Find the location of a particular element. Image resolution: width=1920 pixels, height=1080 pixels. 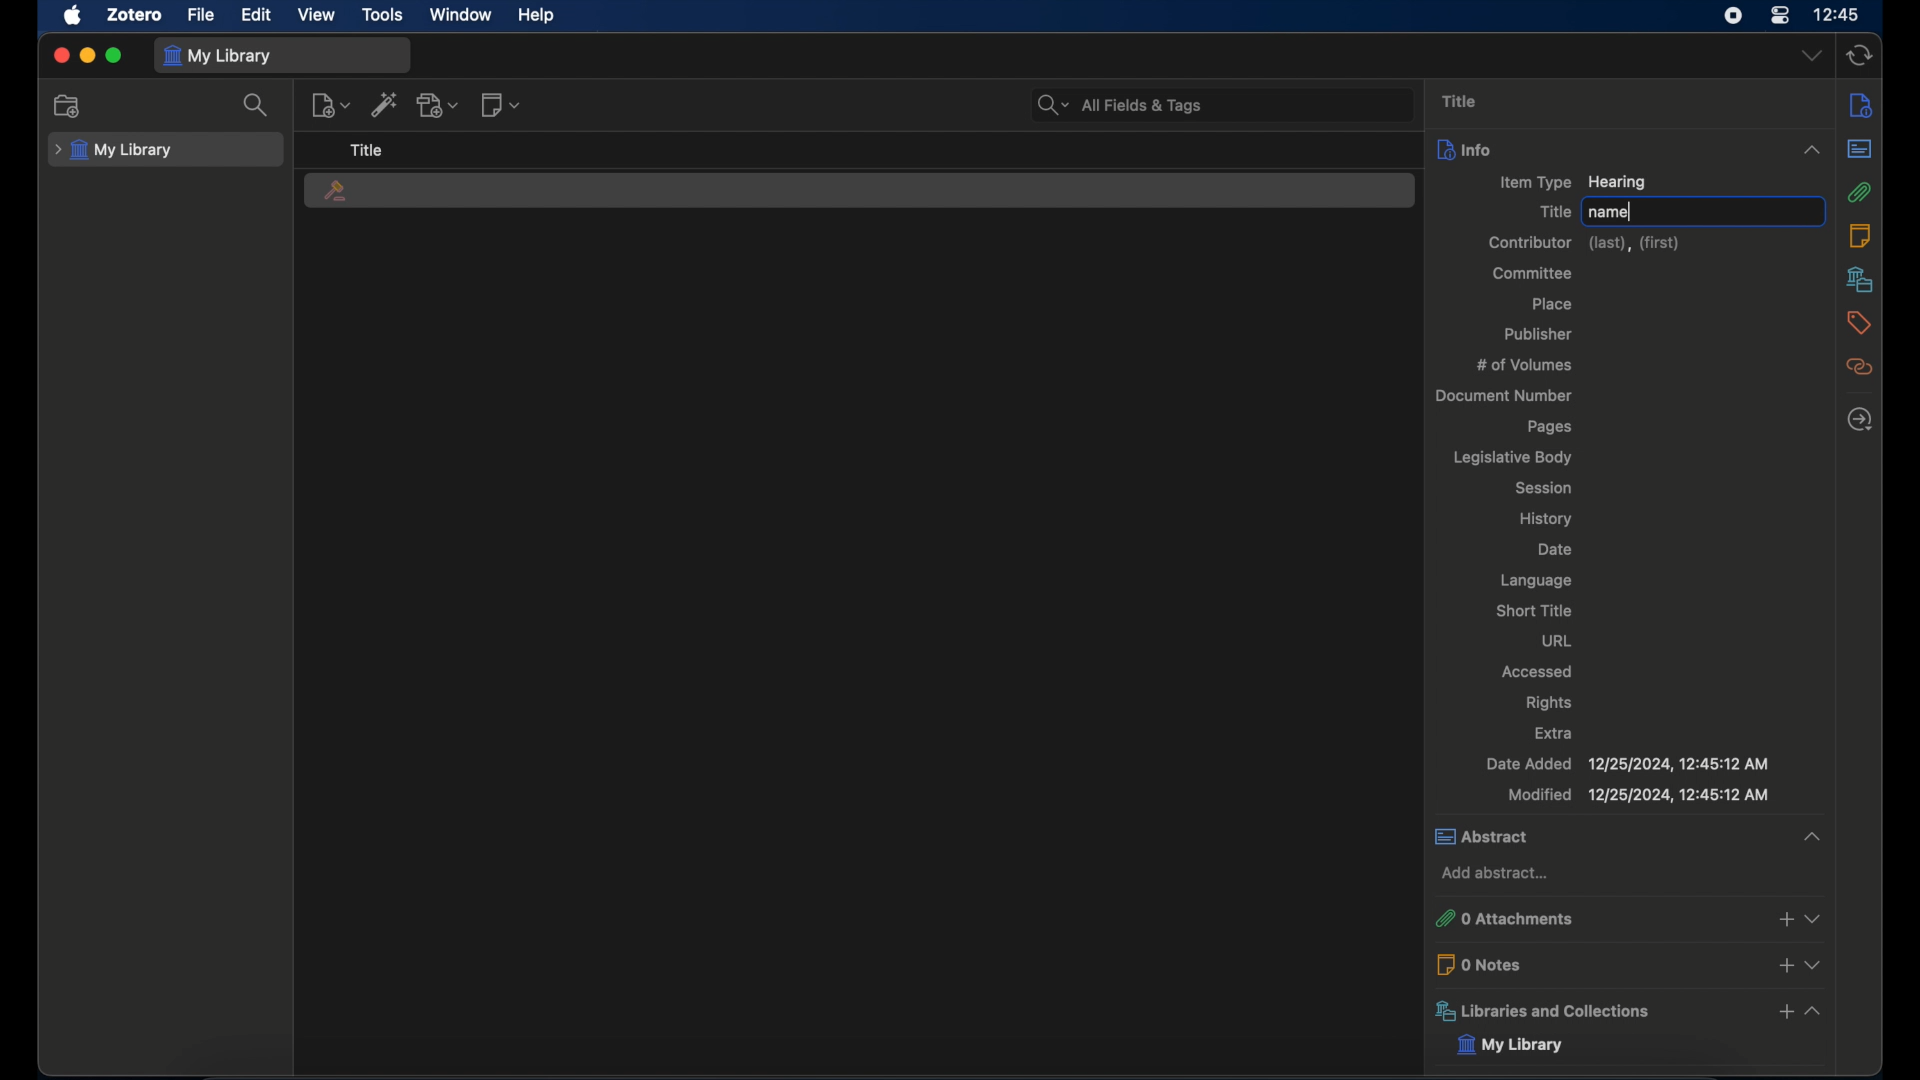

contributor is located at coordinates (1585, 243).